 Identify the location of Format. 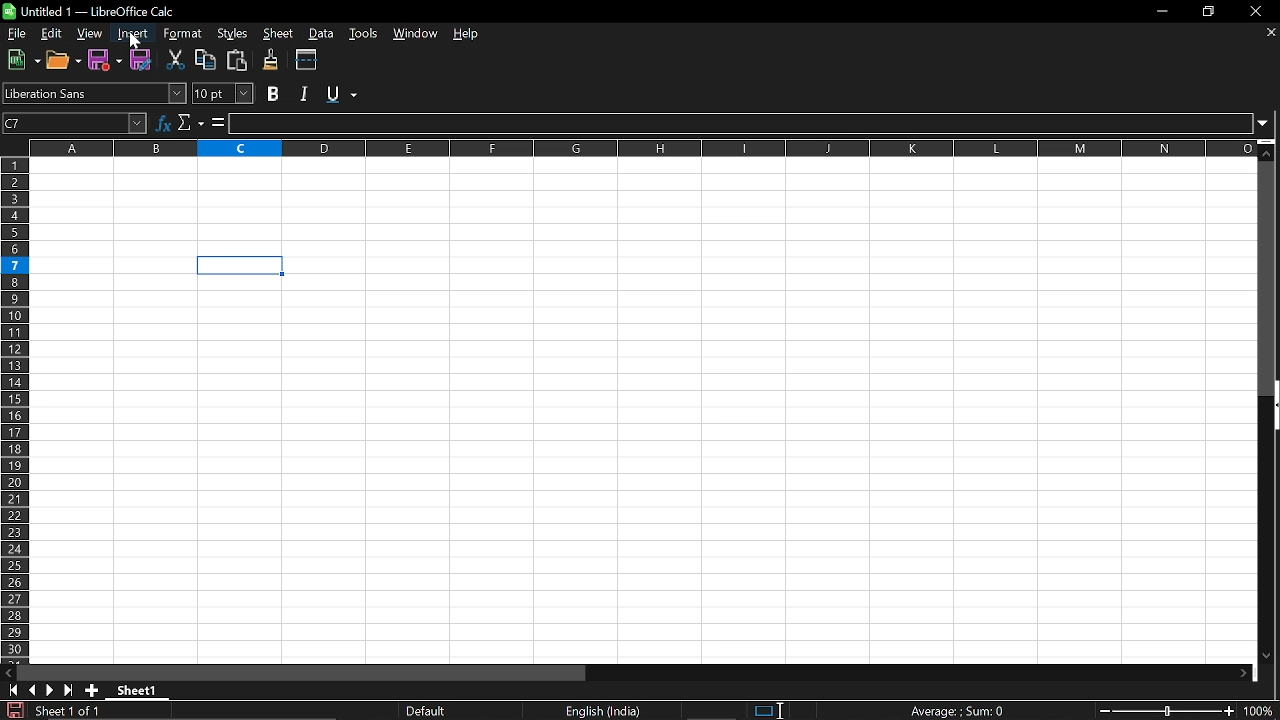
(179, 34).